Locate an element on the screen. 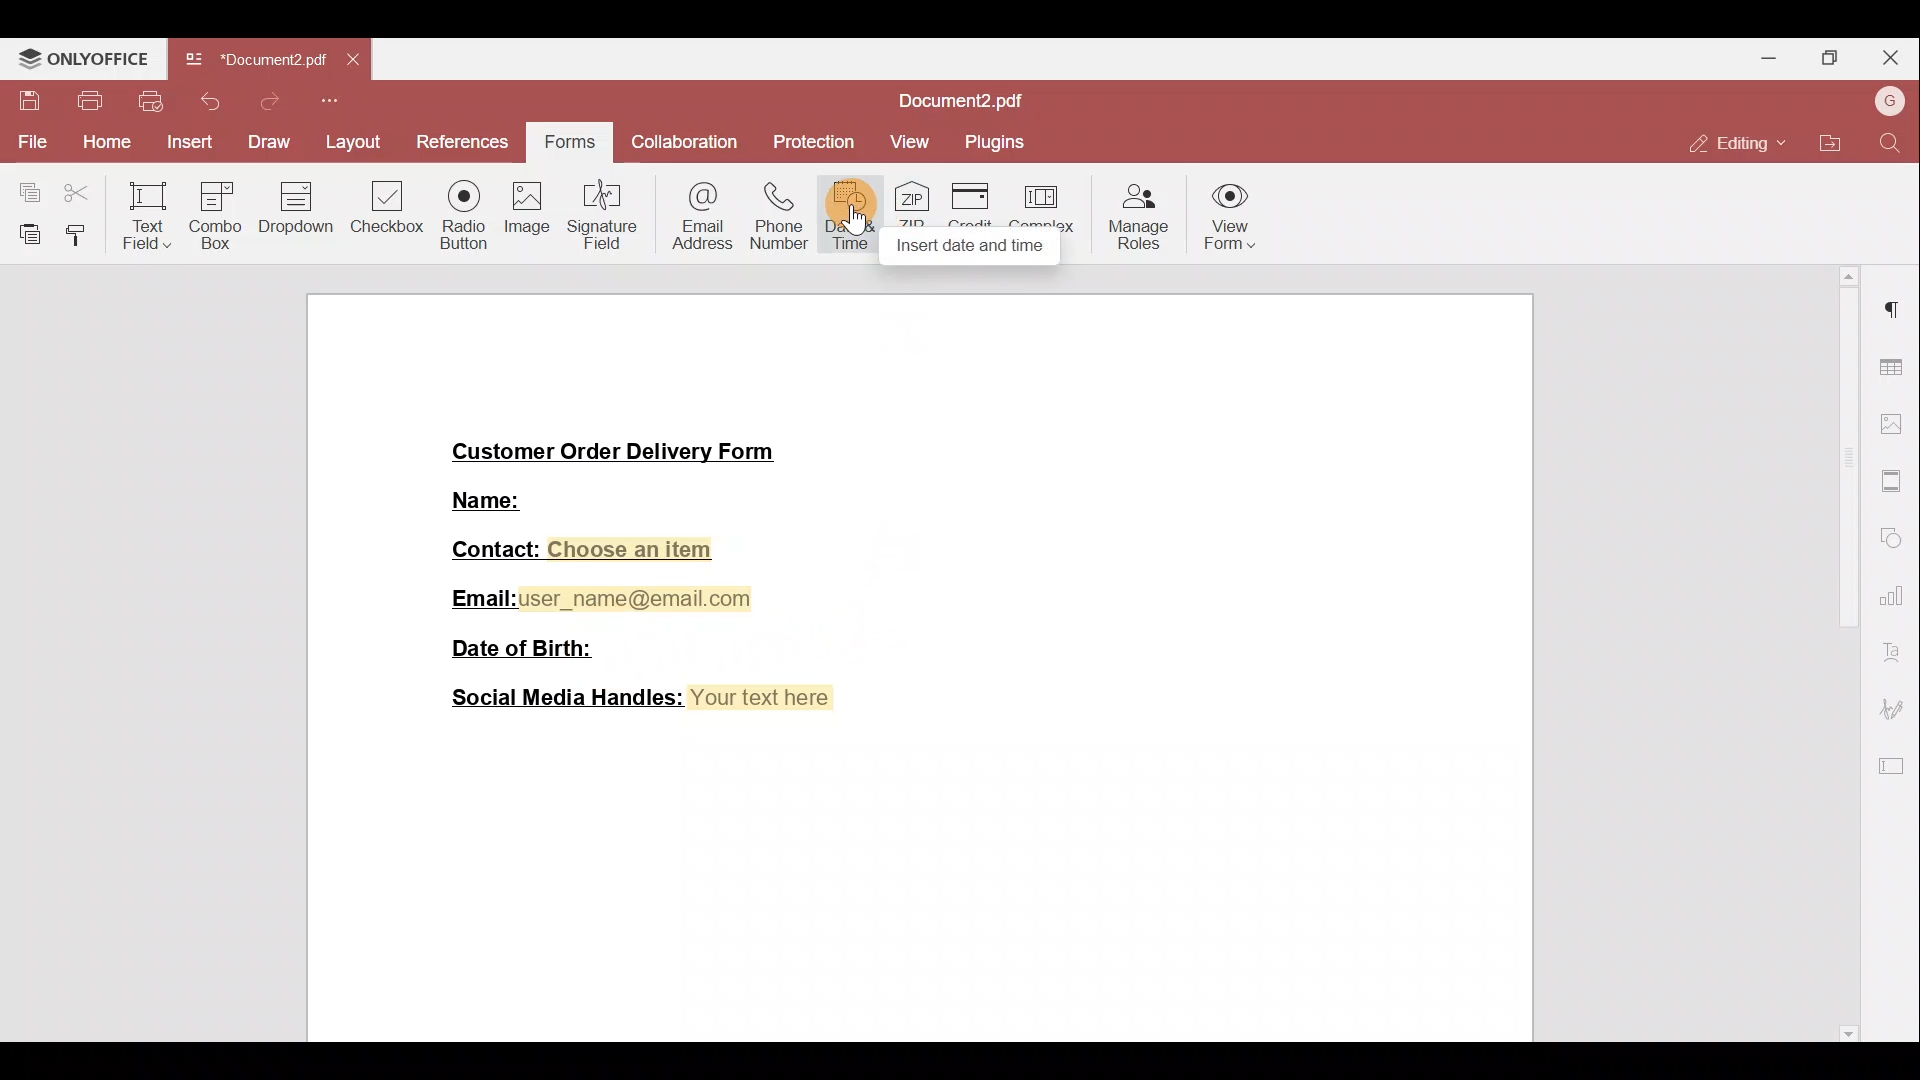 The width and height of the screenshot is (1920, 1080). Customer Order Delivery Form| is located at coordinates (616, 452).